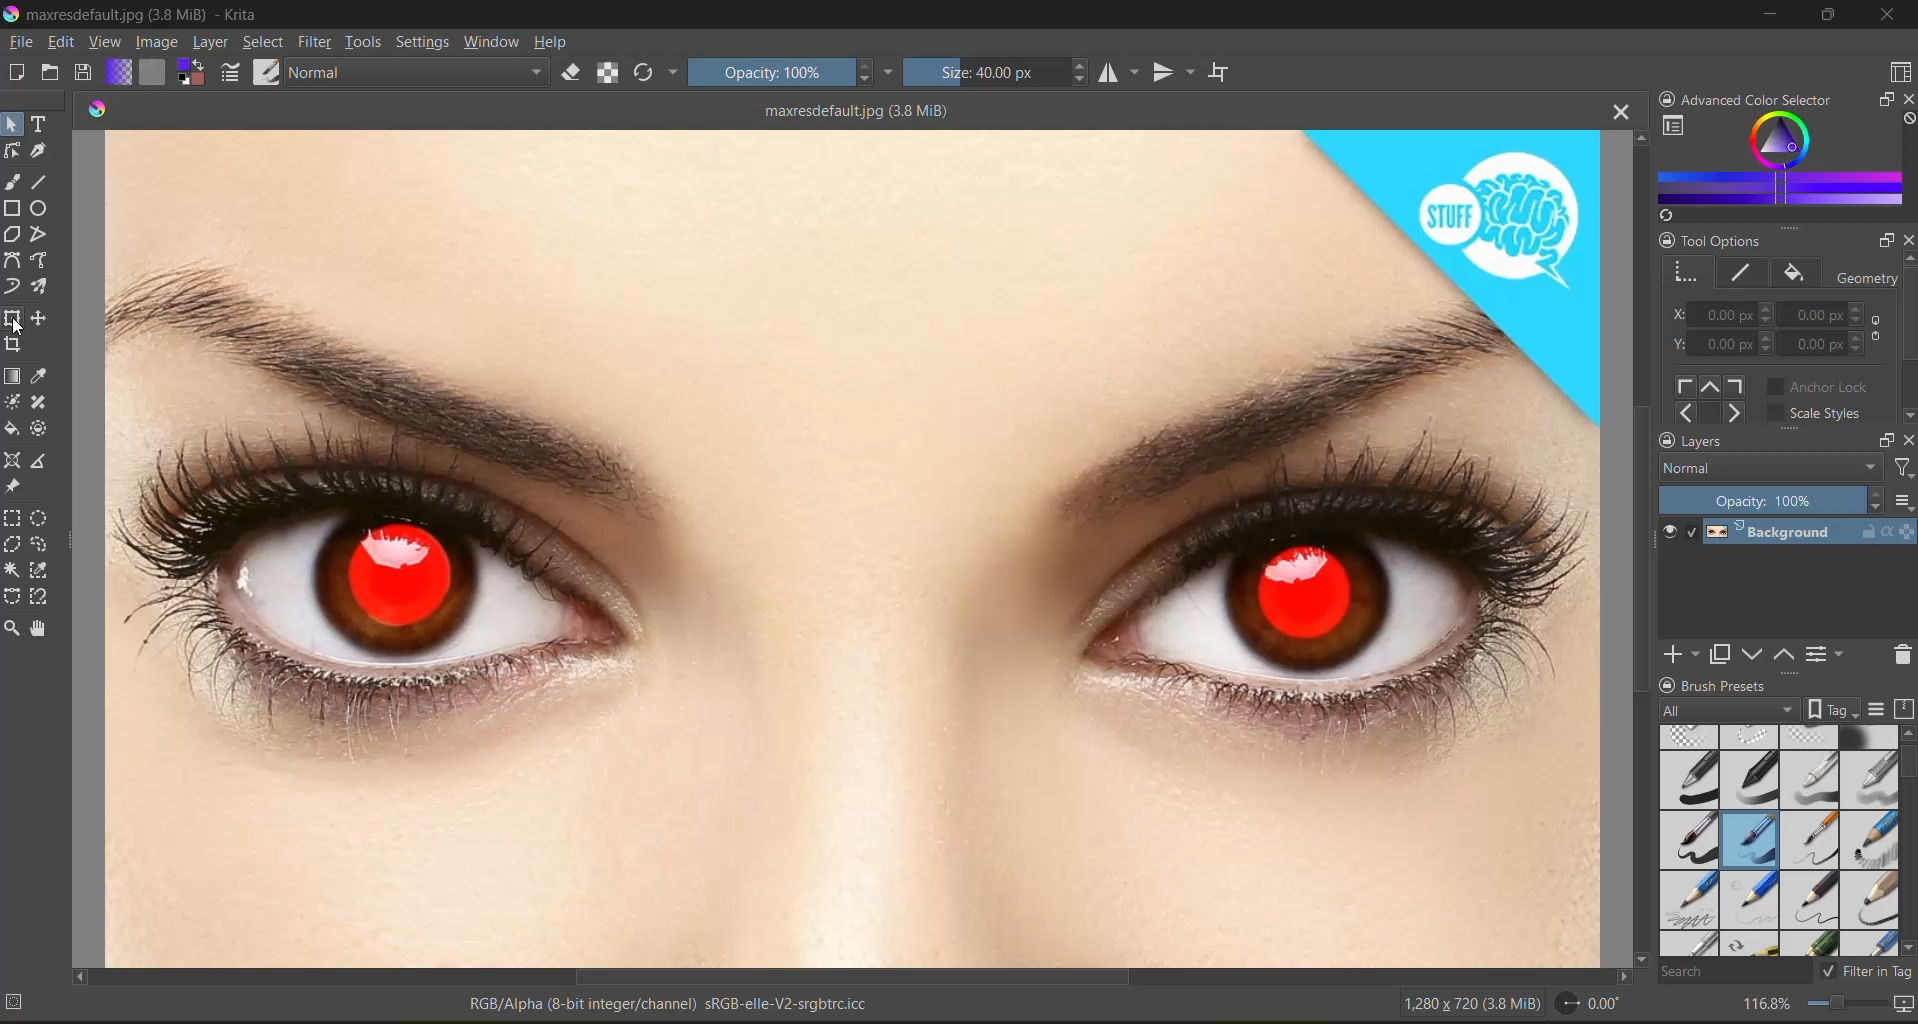 This screenshot has height=1024, width=1918. What do you see at coordinates (14, 125) in the screenshot?
I see `tool` at bounding box center [14, 125].